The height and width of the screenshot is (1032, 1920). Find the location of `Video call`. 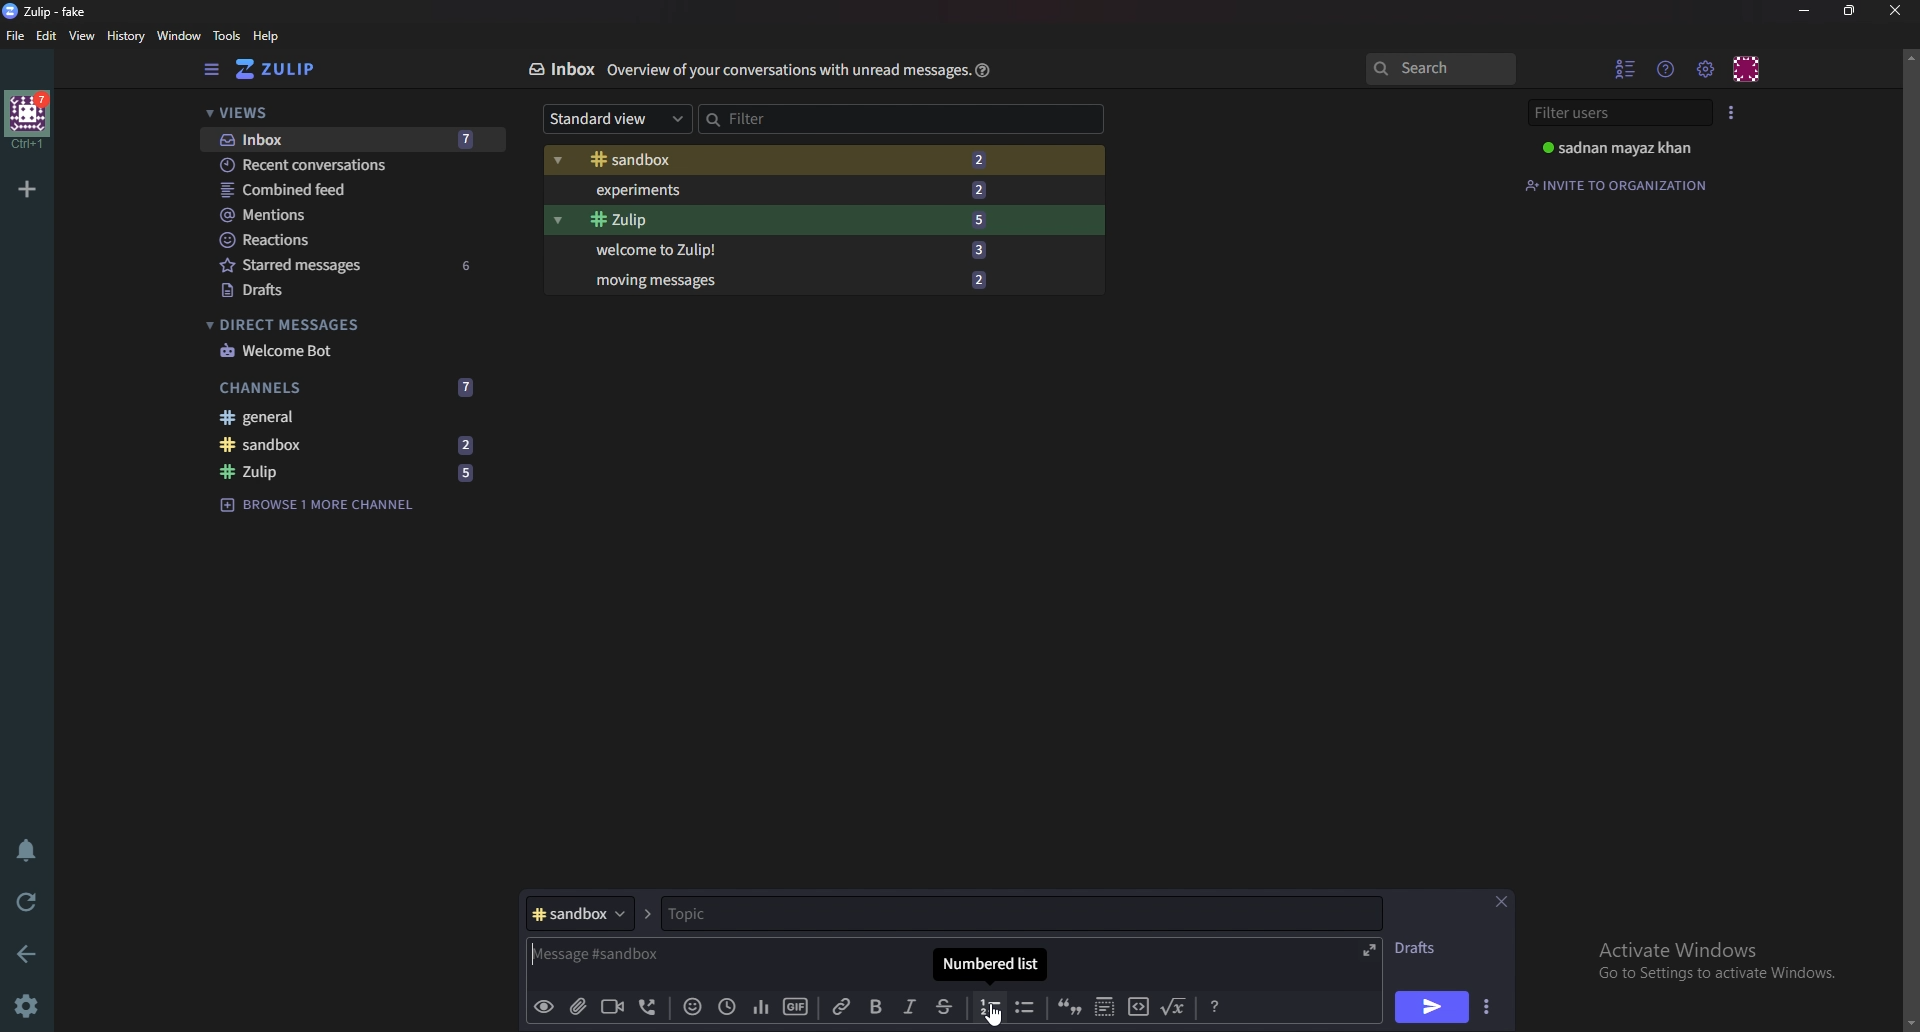

Video call is located at coordinates (610, 1006).